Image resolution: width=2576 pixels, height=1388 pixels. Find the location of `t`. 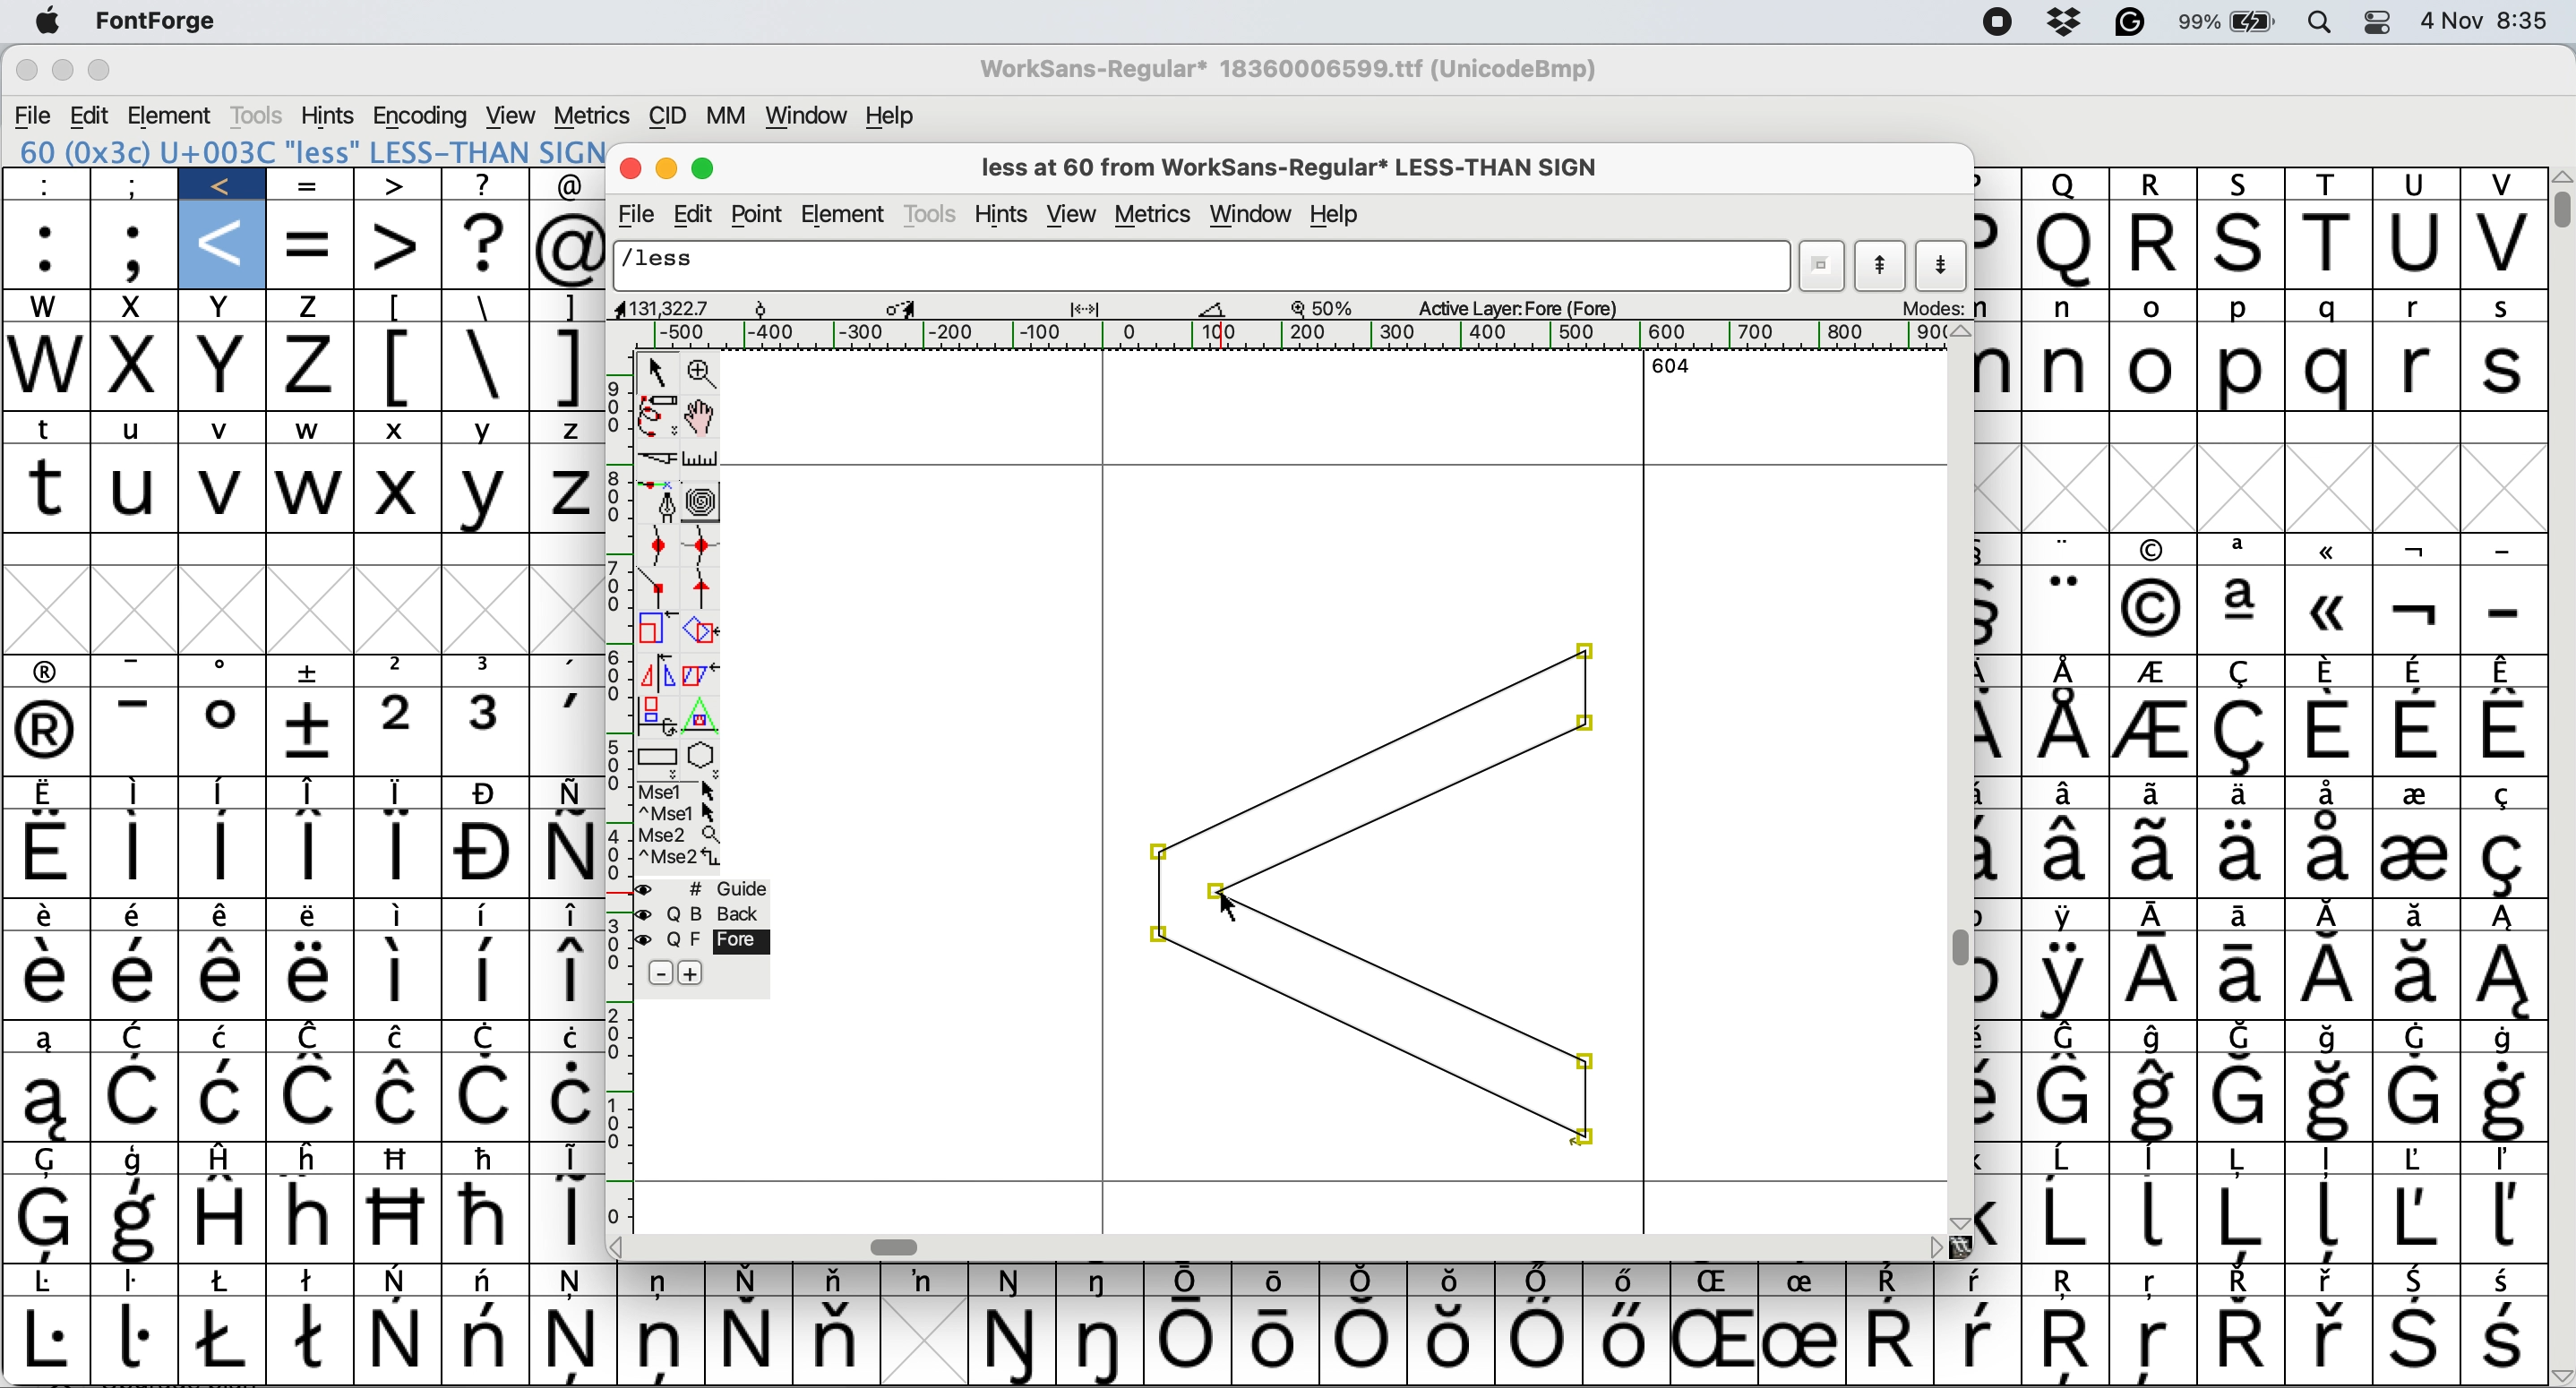

t is located at coordinates (54, 430).